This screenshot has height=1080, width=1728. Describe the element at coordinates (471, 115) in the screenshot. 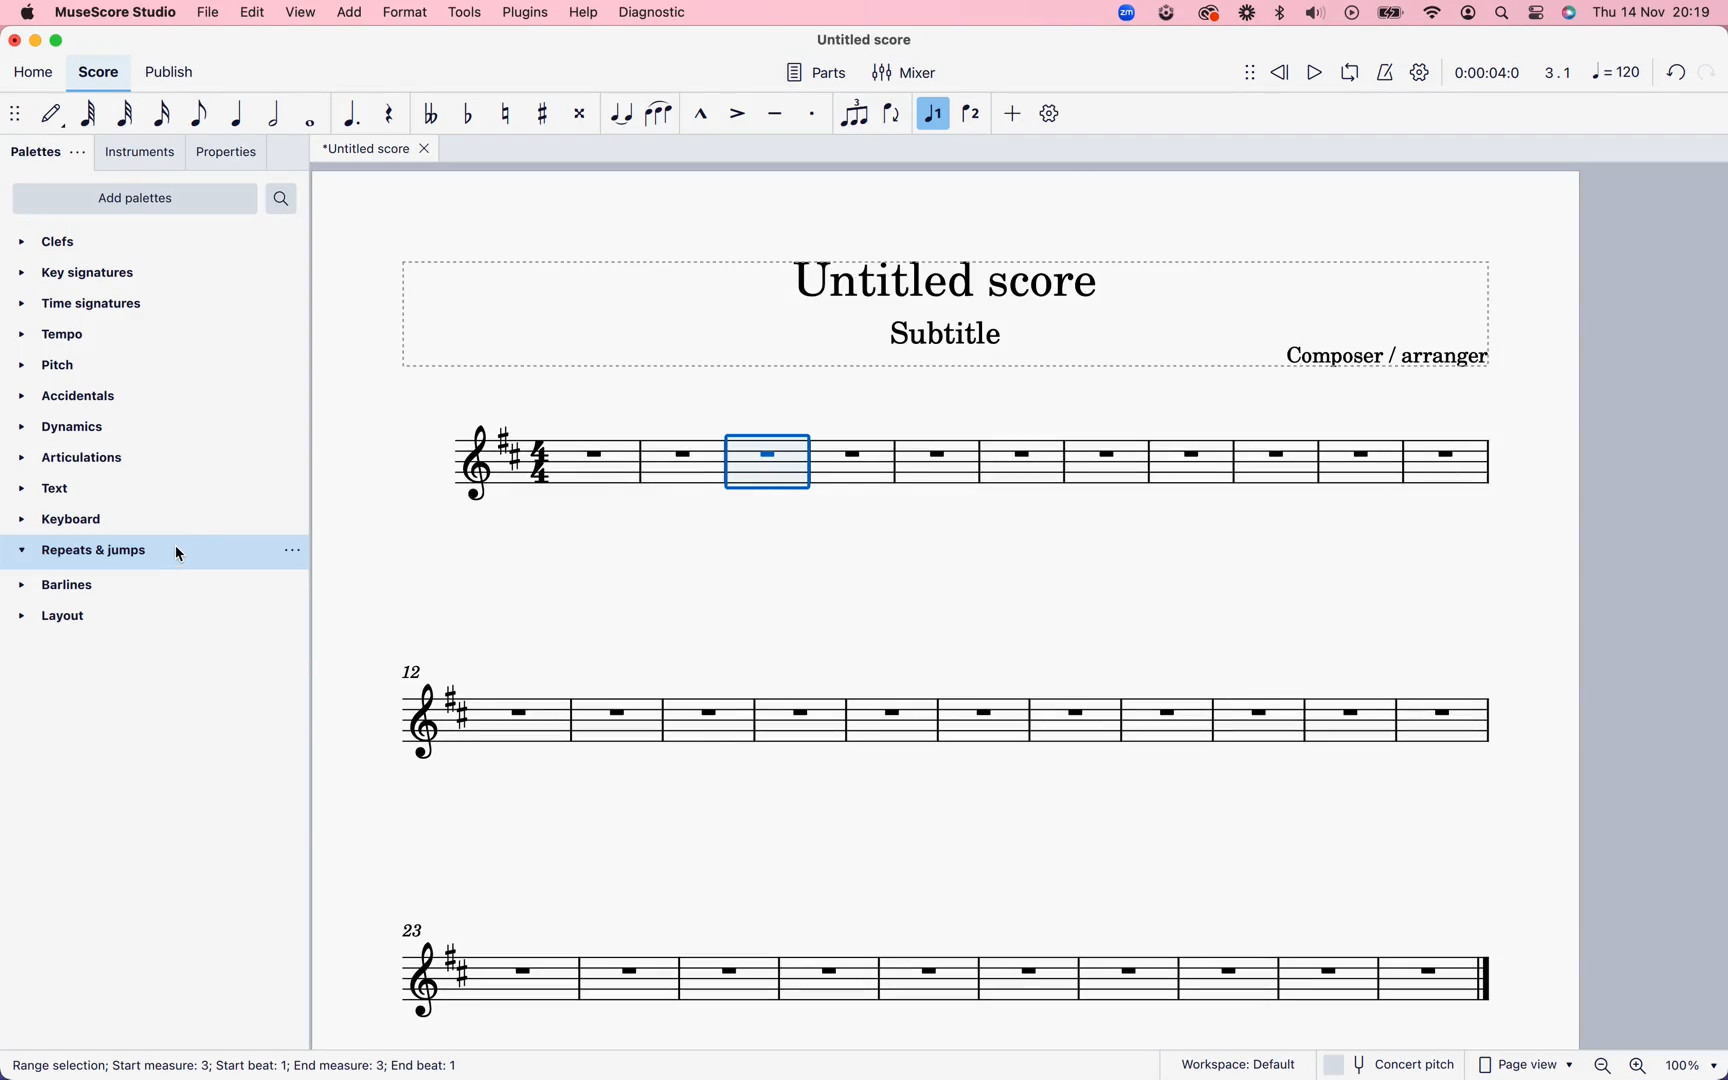

I see `toggle flat` at that location.